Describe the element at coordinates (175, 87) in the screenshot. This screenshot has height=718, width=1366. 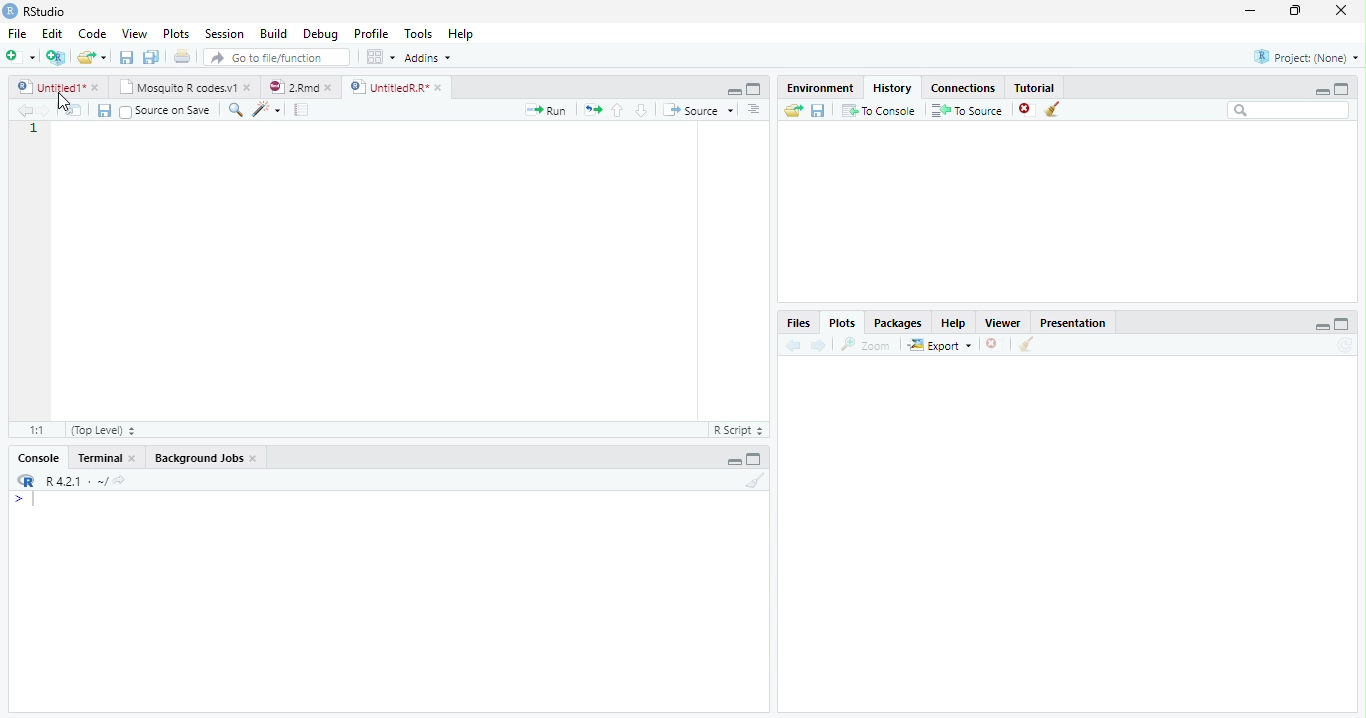
I see `Mosquito R codes.v1` at that location.